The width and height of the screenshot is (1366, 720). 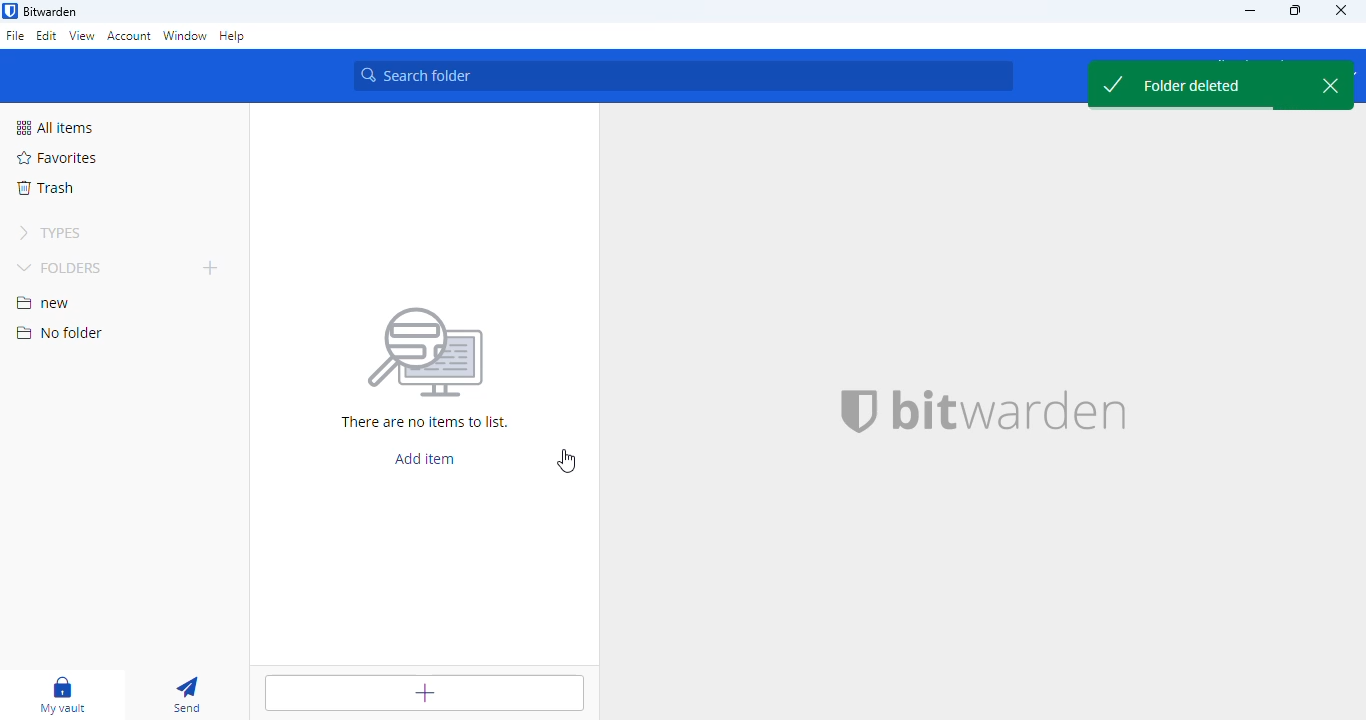 What do you see at coordinates (1342, 10) in the screenshot?
I see `close` at bounding box center [1342, 10].